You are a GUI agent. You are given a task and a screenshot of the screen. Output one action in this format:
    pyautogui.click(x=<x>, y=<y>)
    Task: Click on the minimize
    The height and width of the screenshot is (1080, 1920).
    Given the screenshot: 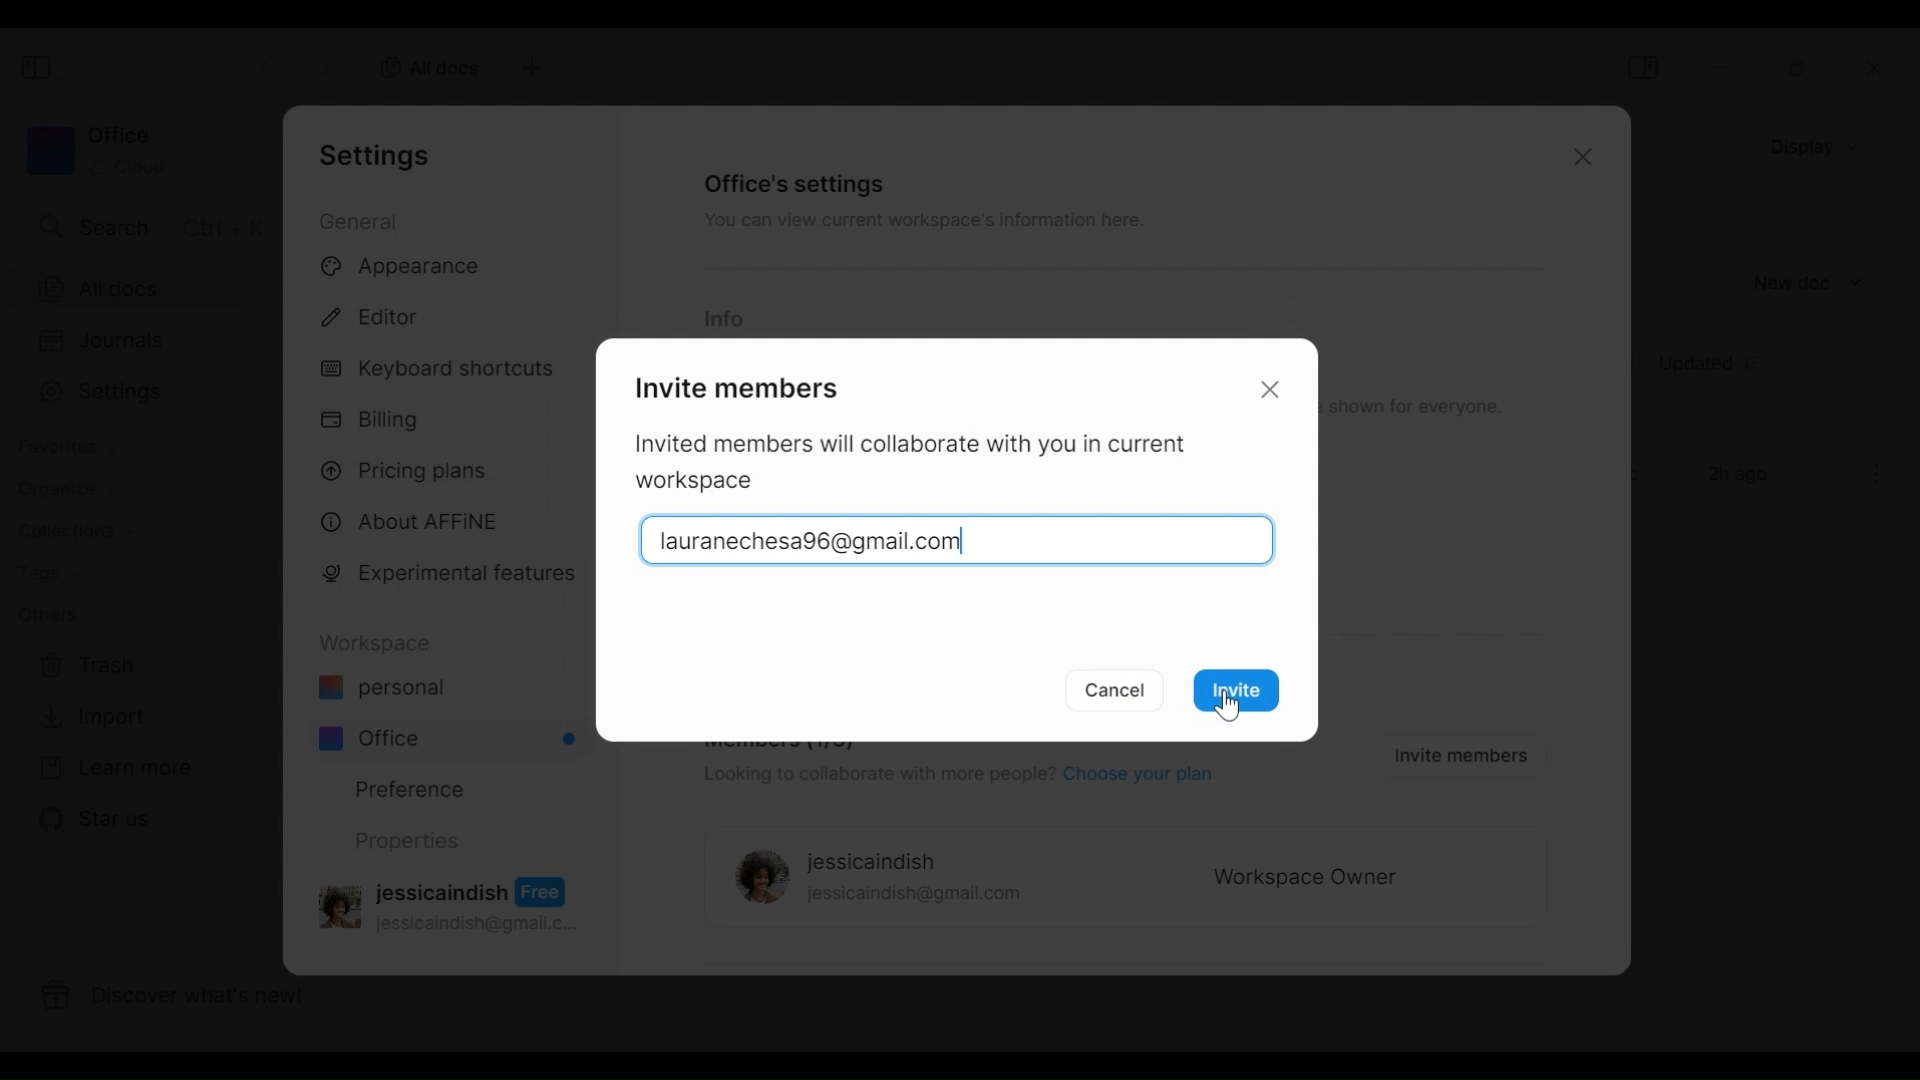 What is the action you would take?
    pyautogui.click(x=1723, y=67)
    